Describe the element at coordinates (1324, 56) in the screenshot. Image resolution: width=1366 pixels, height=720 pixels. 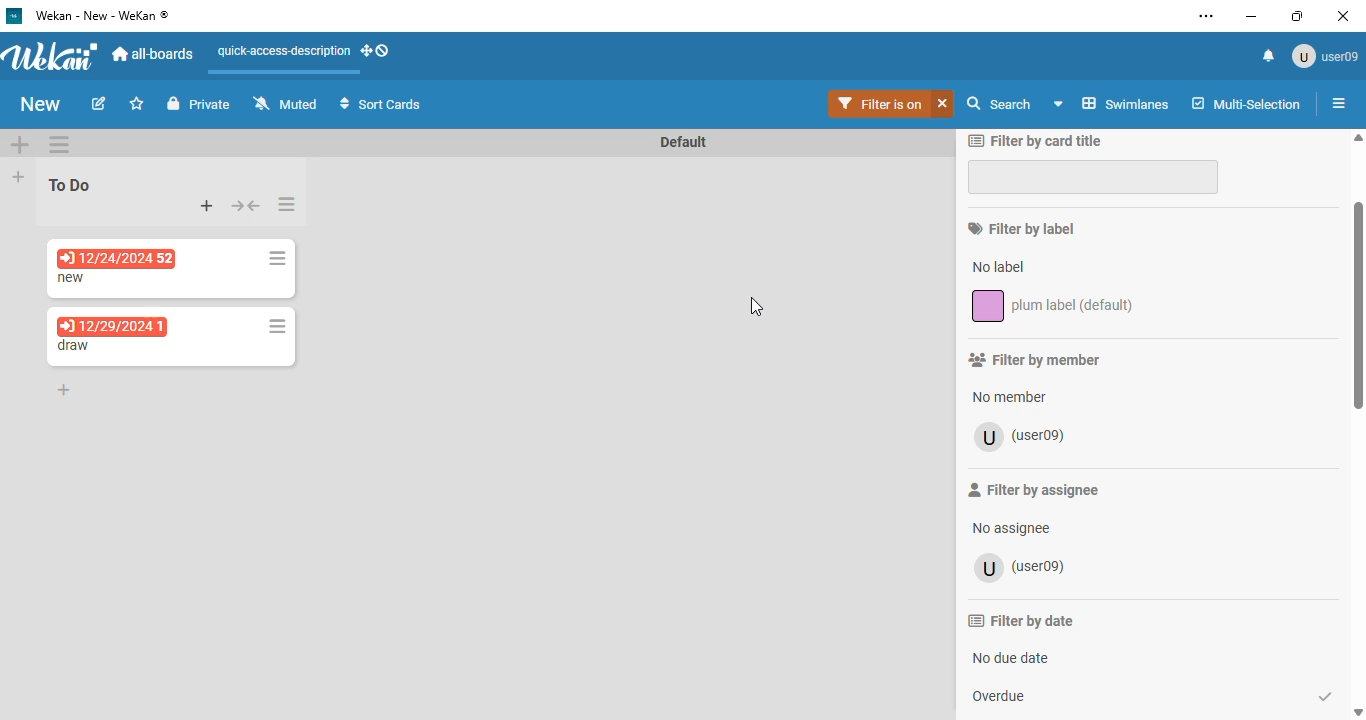
I see `user09` at that location.